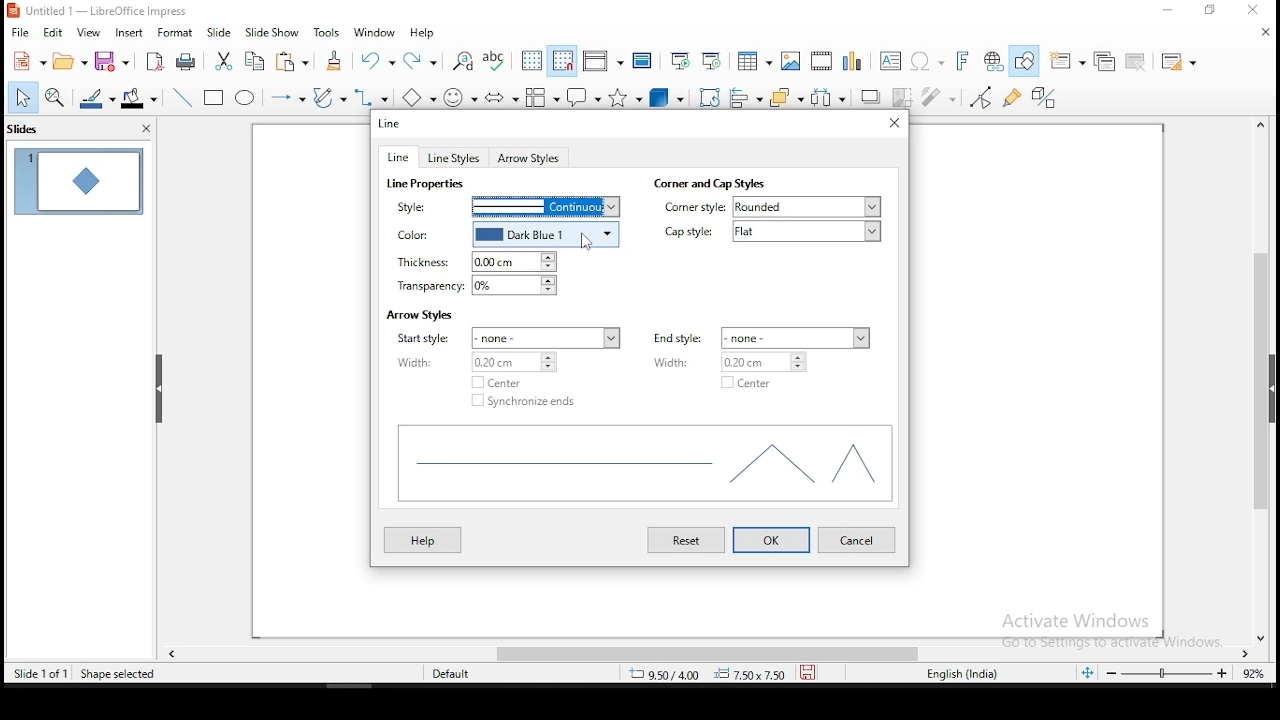 The height and width of the screenshot is (720, 1280). Describe the element at coordinates (458, 158) in the screenshot. I see `line styles` at that location.